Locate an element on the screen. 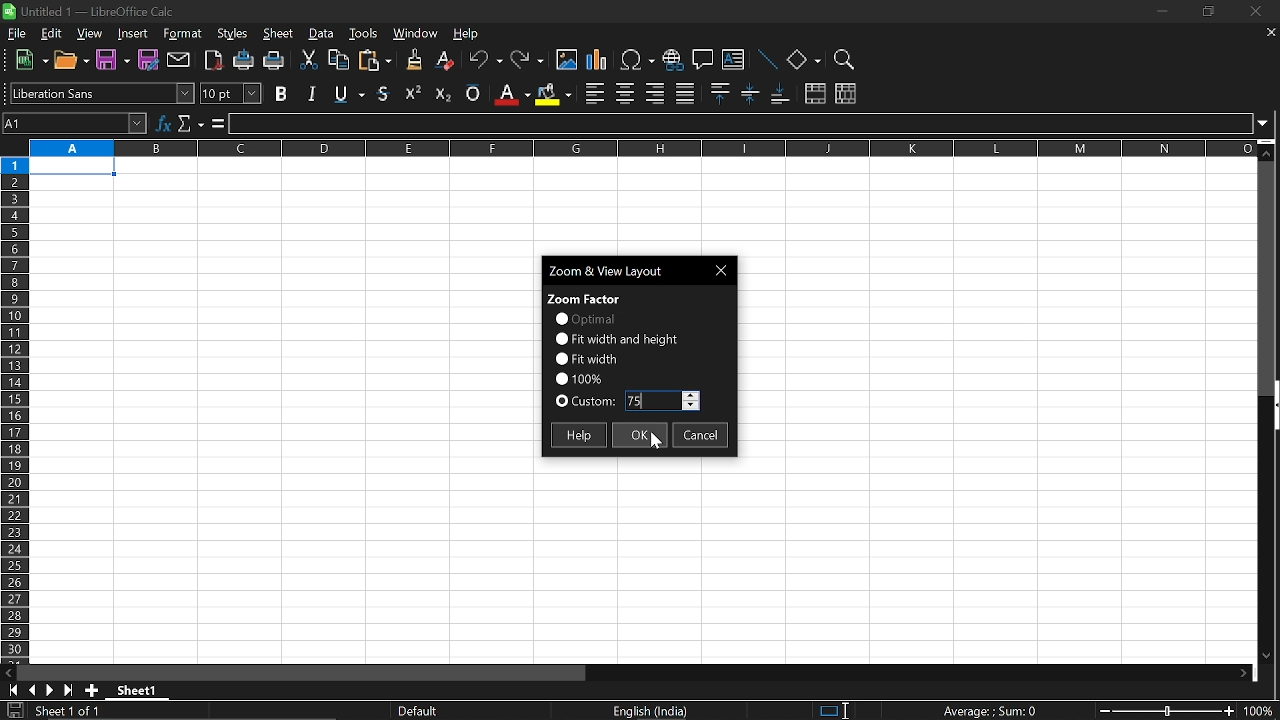 This screenshot has height=720, width=1280. columns is located at coordinates (639, 147).